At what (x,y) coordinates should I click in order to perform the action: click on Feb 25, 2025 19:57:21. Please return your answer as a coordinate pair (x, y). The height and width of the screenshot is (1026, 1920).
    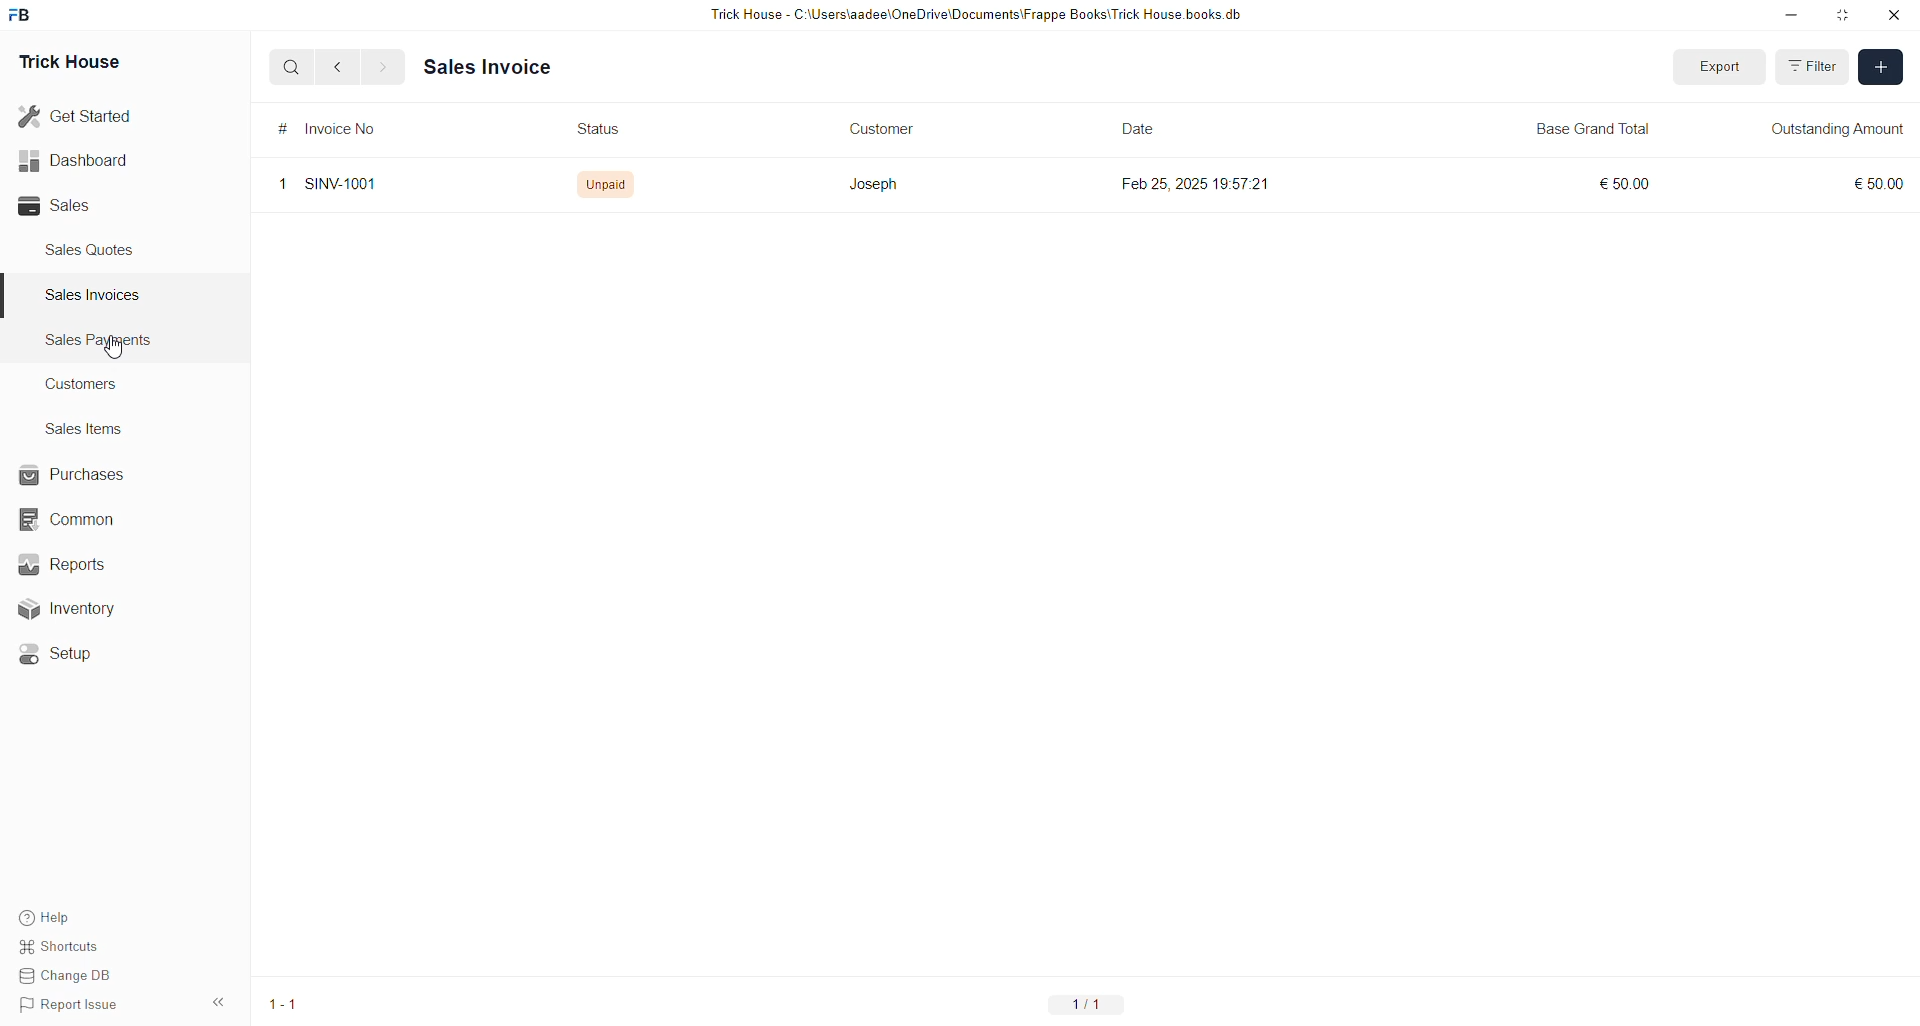
    Looking at the image, I should click on (1197, 183).